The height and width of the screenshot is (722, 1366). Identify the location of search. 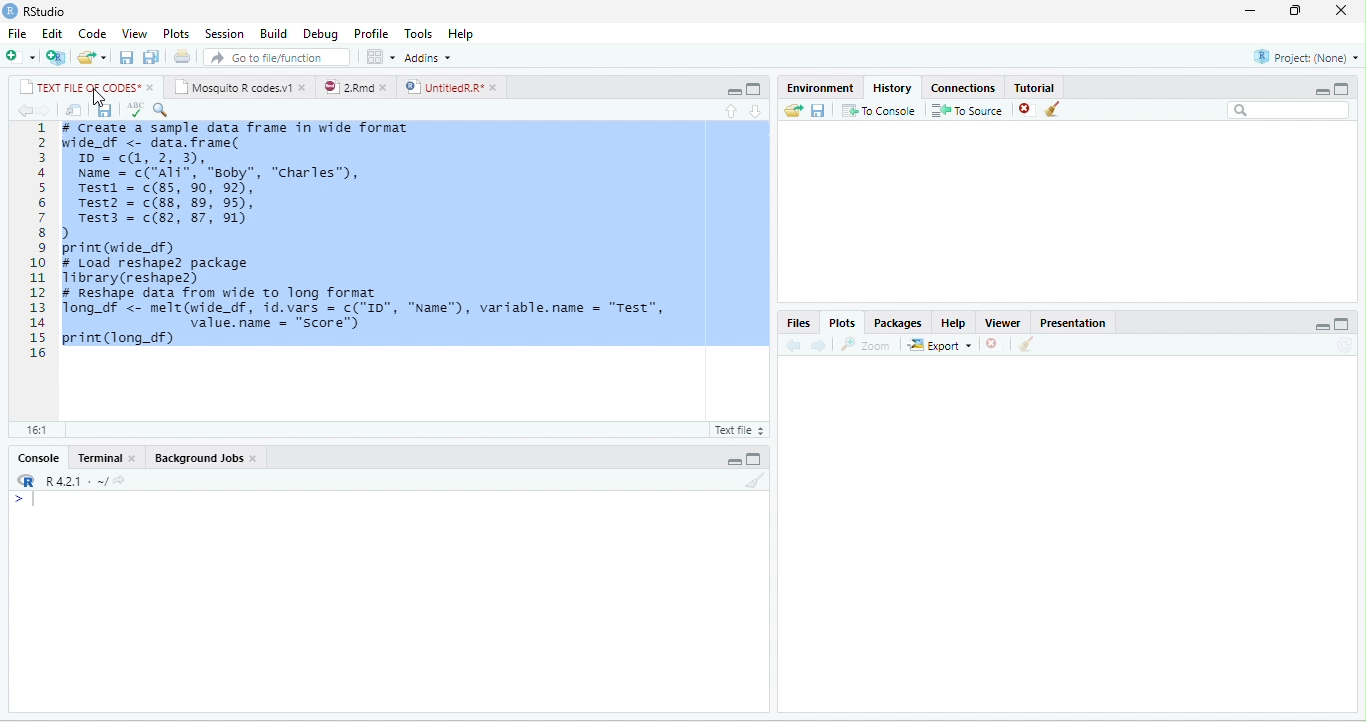
(160, 110).